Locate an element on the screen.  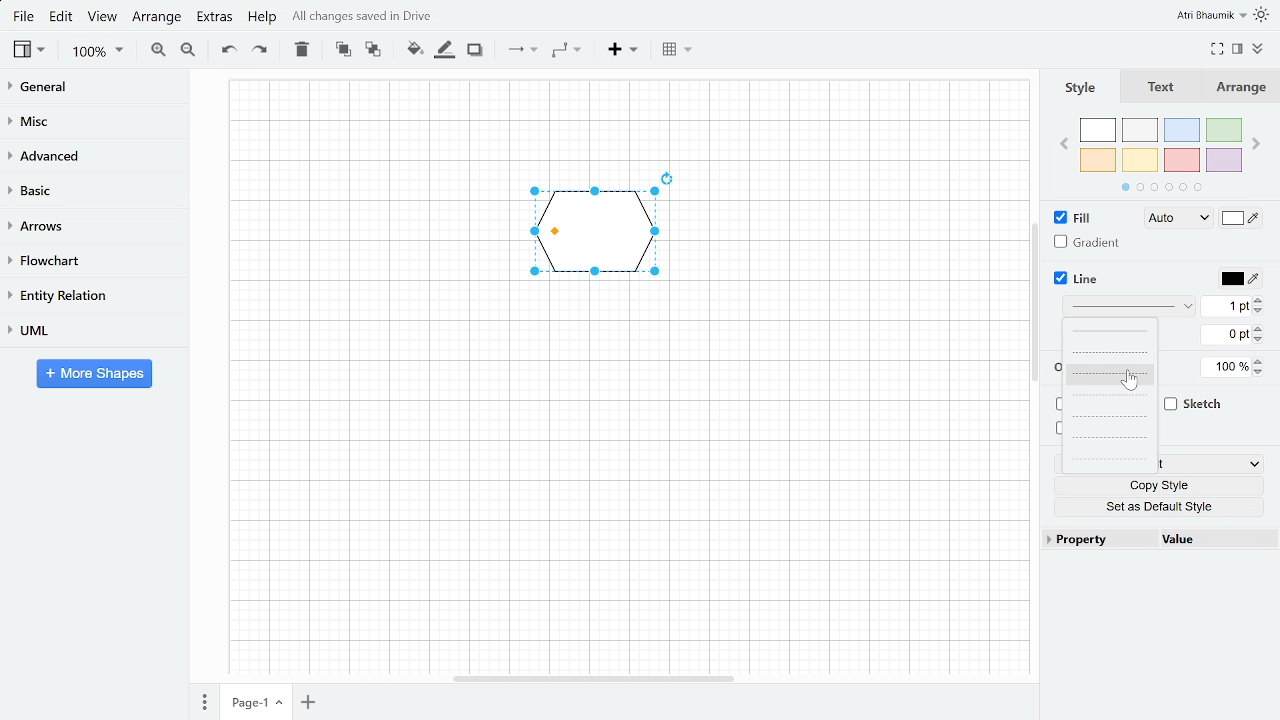
Current line width is located at coordinates (1226, 307).